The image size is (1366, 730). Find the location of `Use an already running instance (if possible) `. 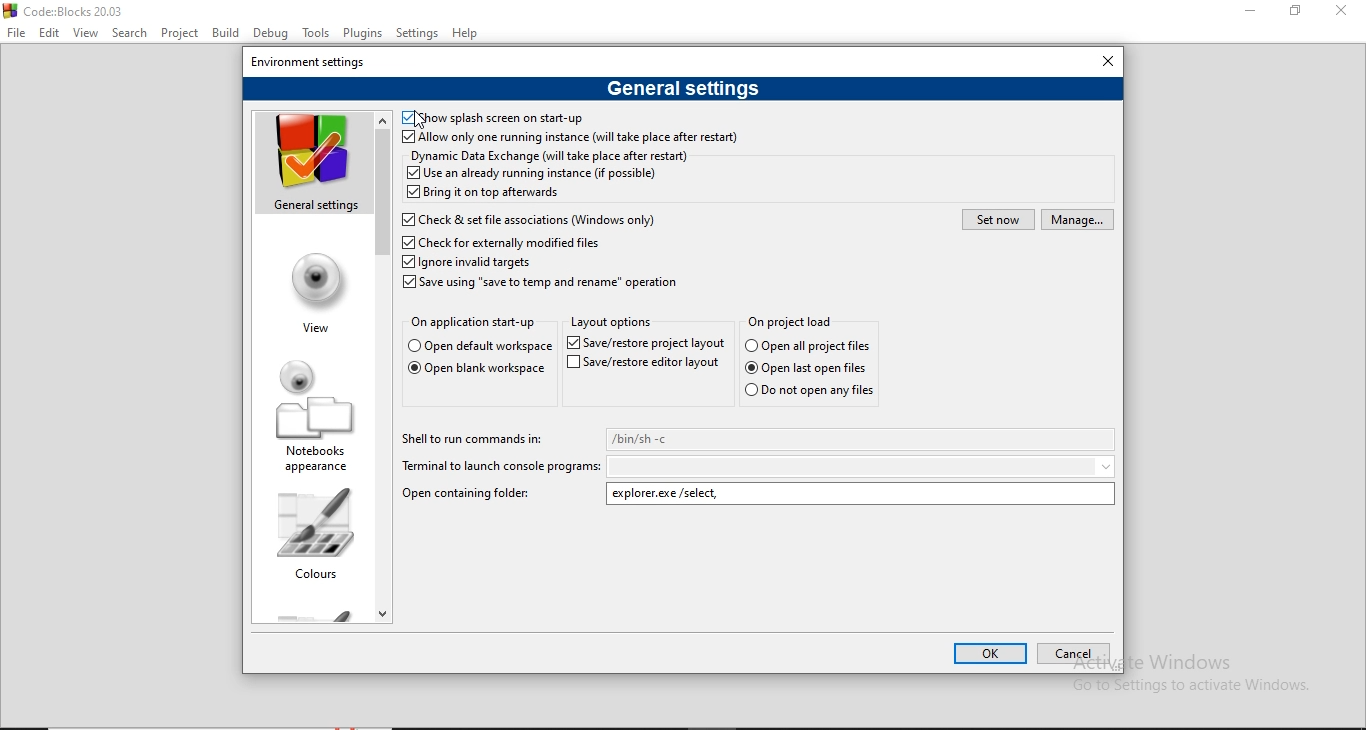

Use an already running instance (if possible)  is located at coordinates (531, 174).